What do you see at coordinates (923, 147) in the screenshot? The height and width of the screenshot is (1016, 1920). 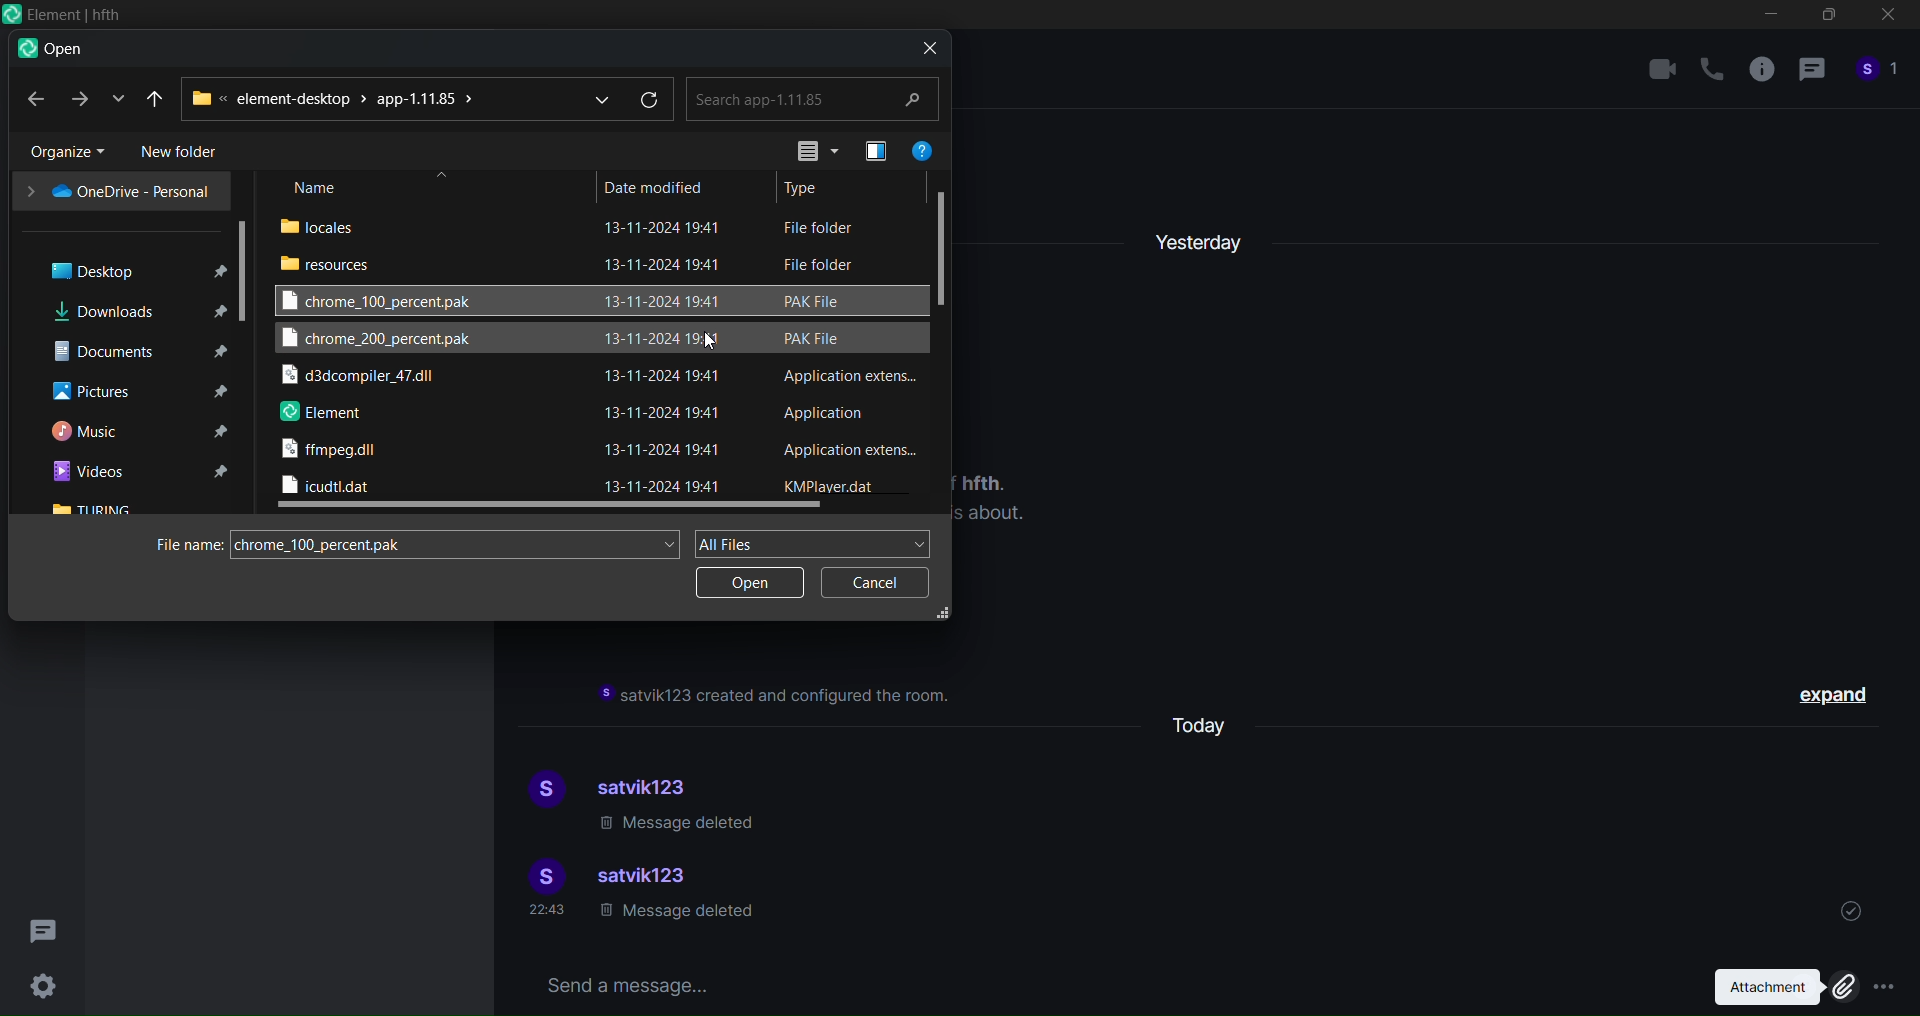 I see `help` at bounding box center [923, 147].